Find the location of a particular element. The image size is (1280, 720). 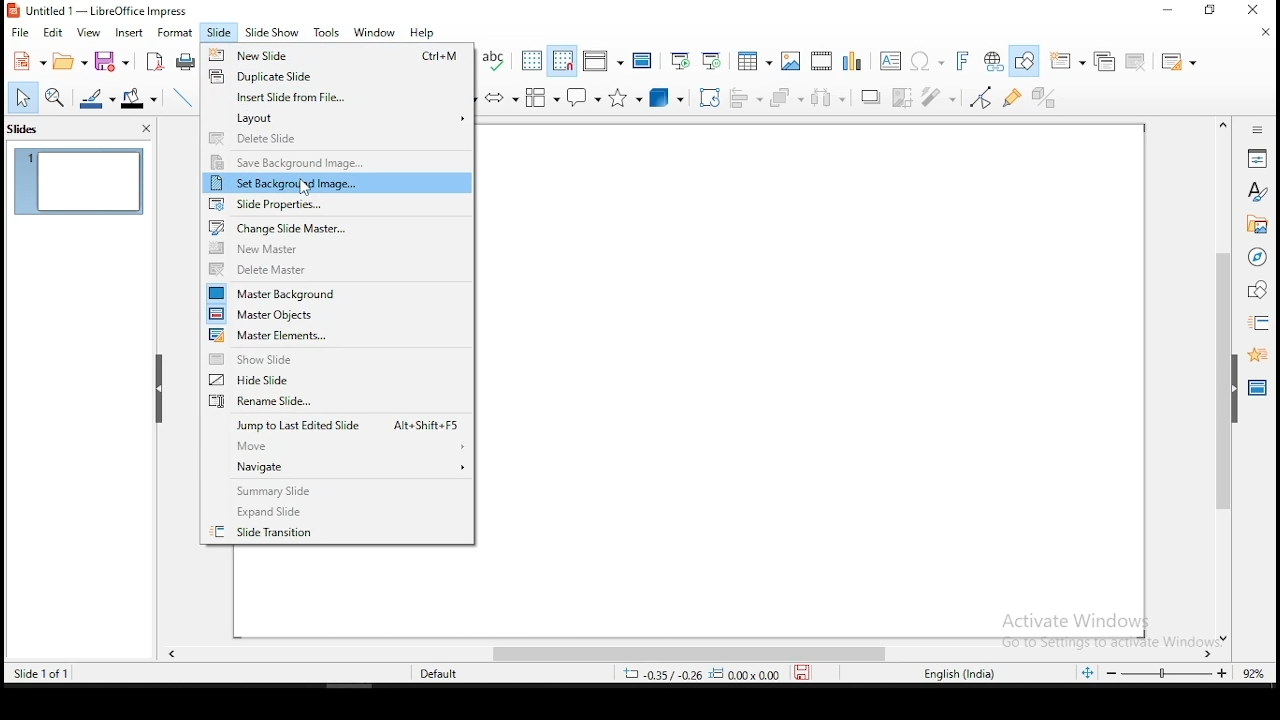

close is located at coordinates (142, 130).